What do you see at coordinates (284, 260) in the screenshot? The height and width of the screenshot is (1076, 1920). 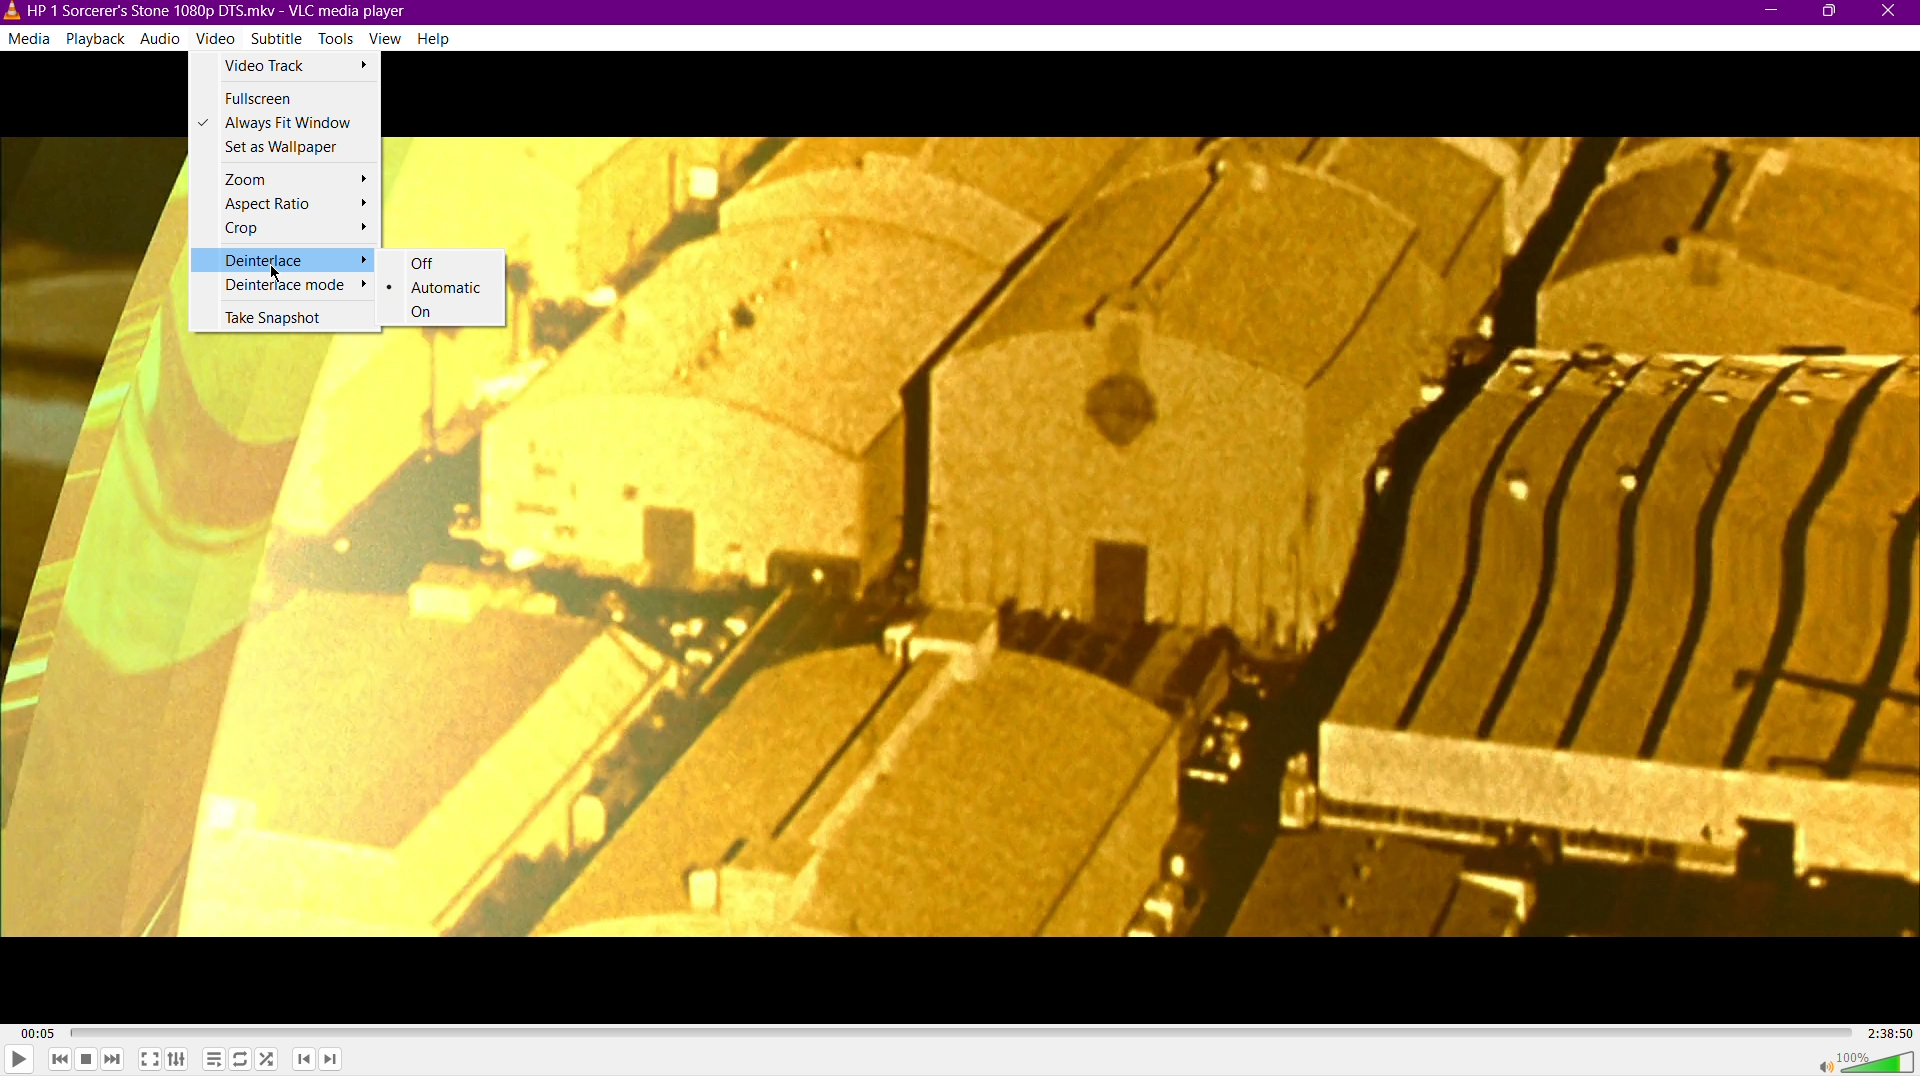 I see `Deinterlace` at bounding box center [284, 260].